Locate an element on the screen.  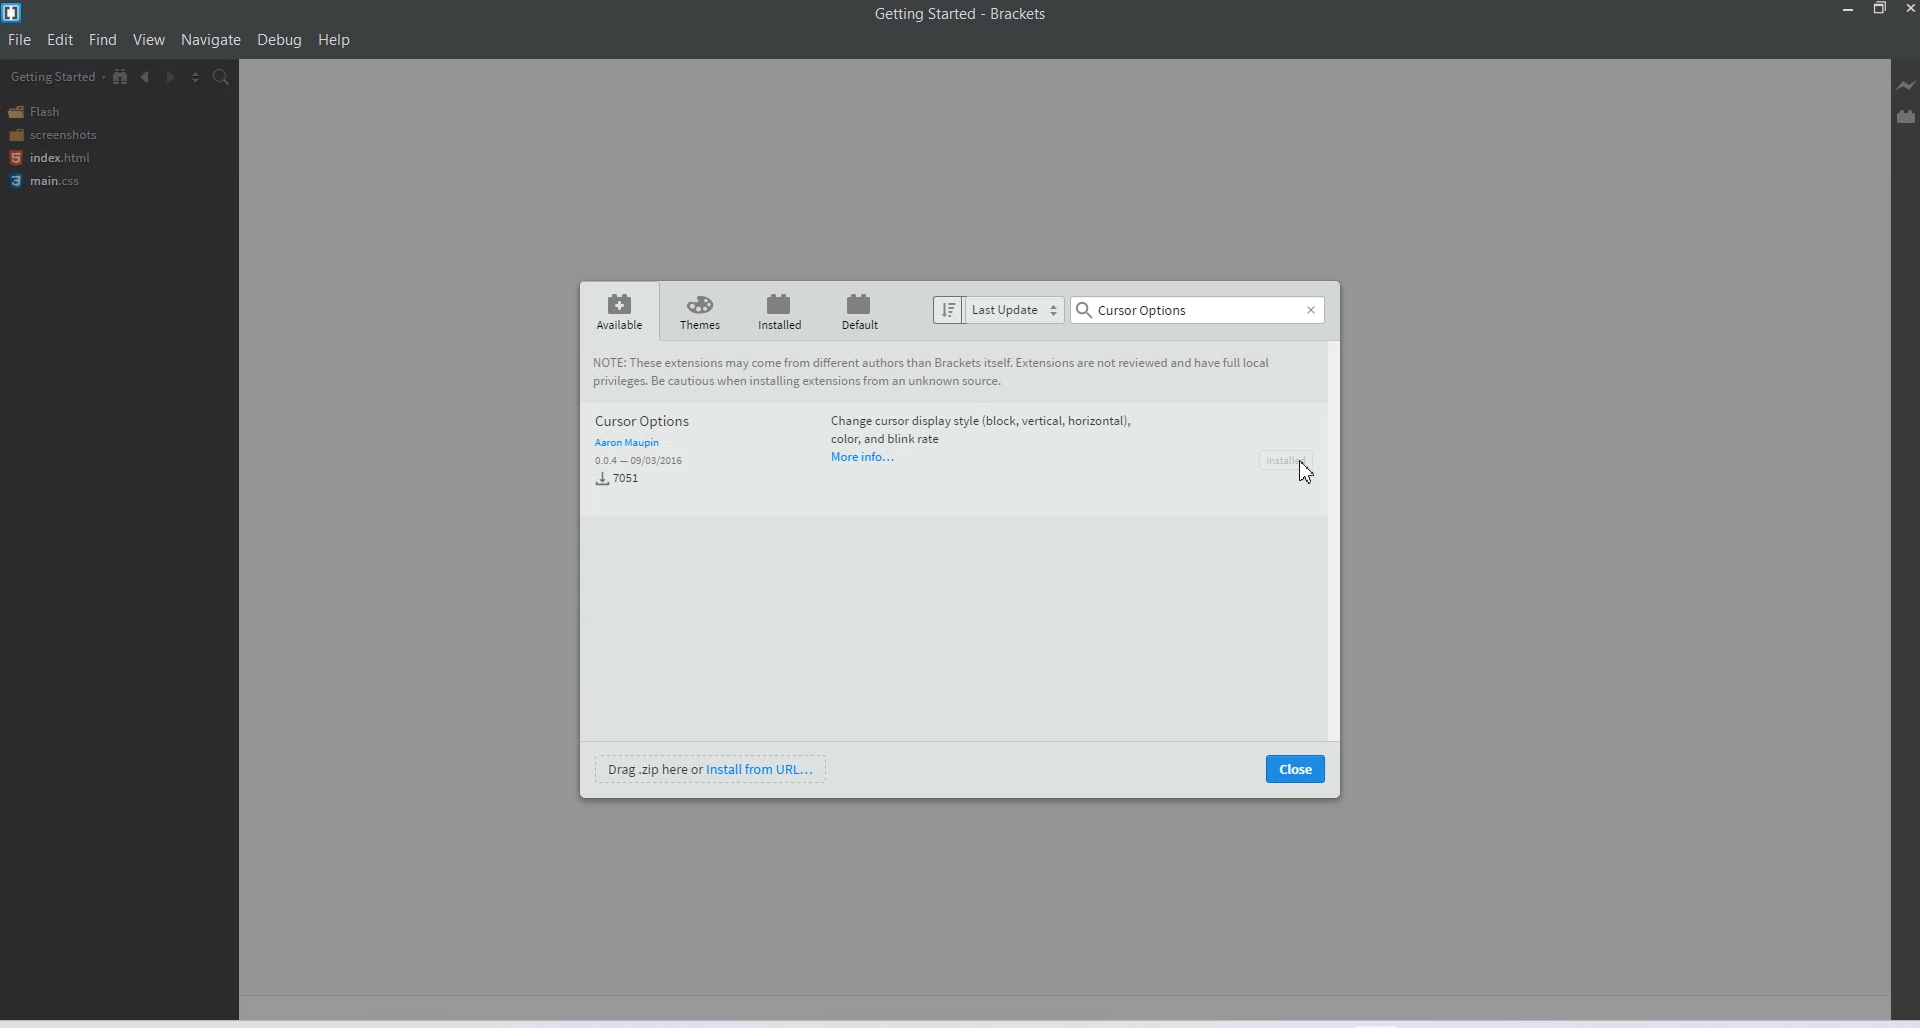
more info is located at coordinates (863, 459).